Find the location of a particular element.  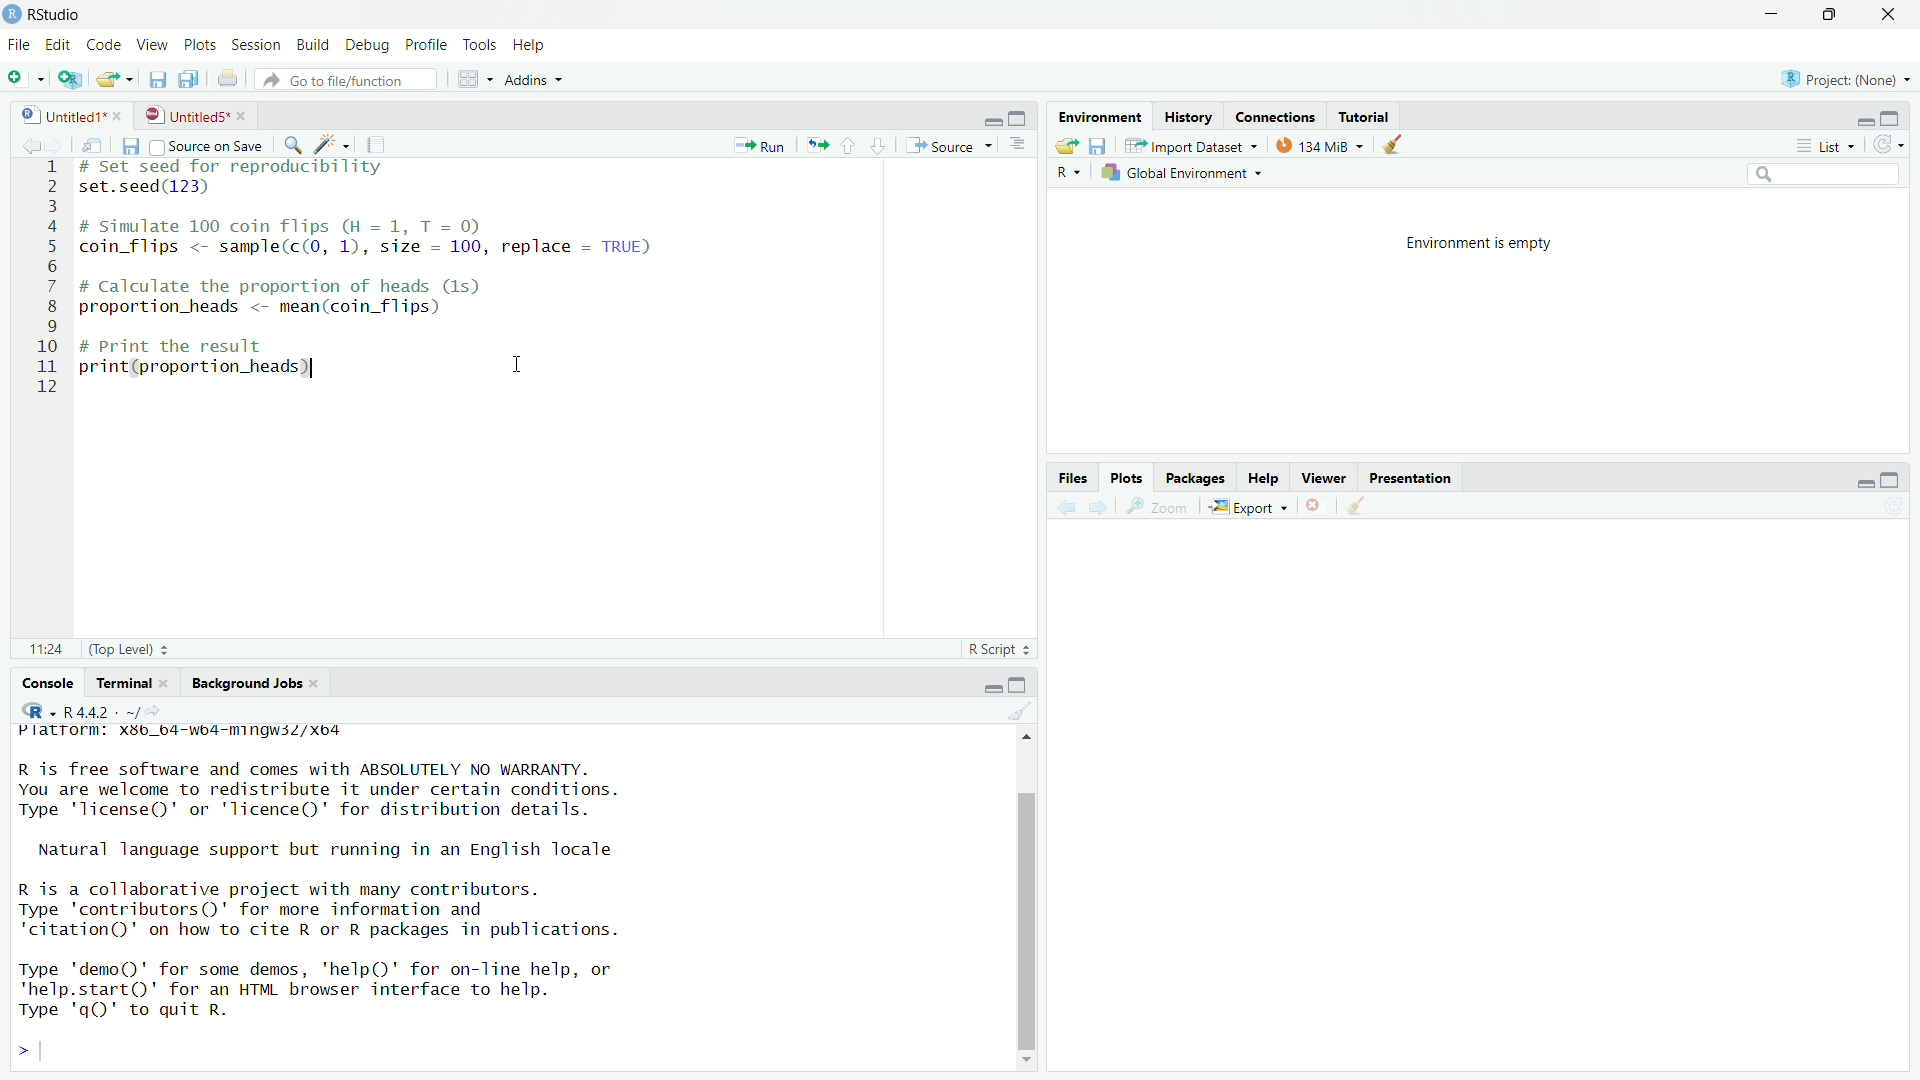

create a project is located at coordinates (66, 79).